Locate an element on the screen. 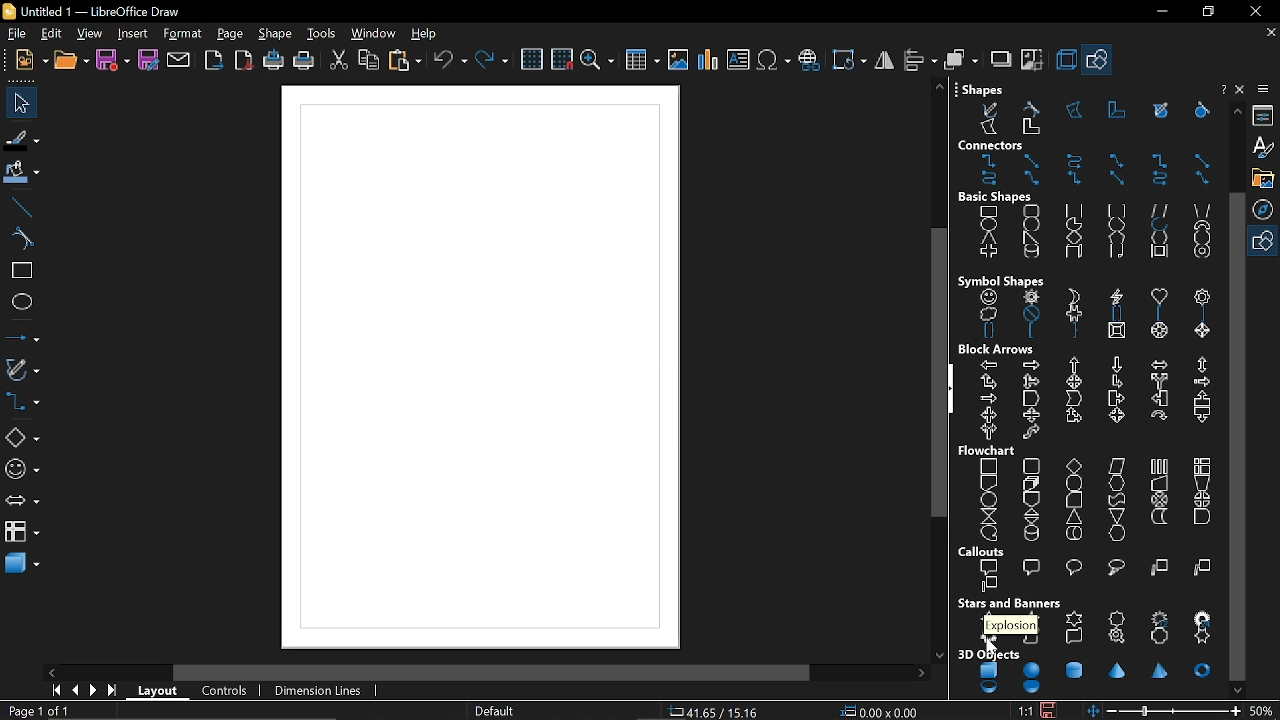 The width and height of the screenshot is (1280, 720). connectors is located at coordinates (21, 405).